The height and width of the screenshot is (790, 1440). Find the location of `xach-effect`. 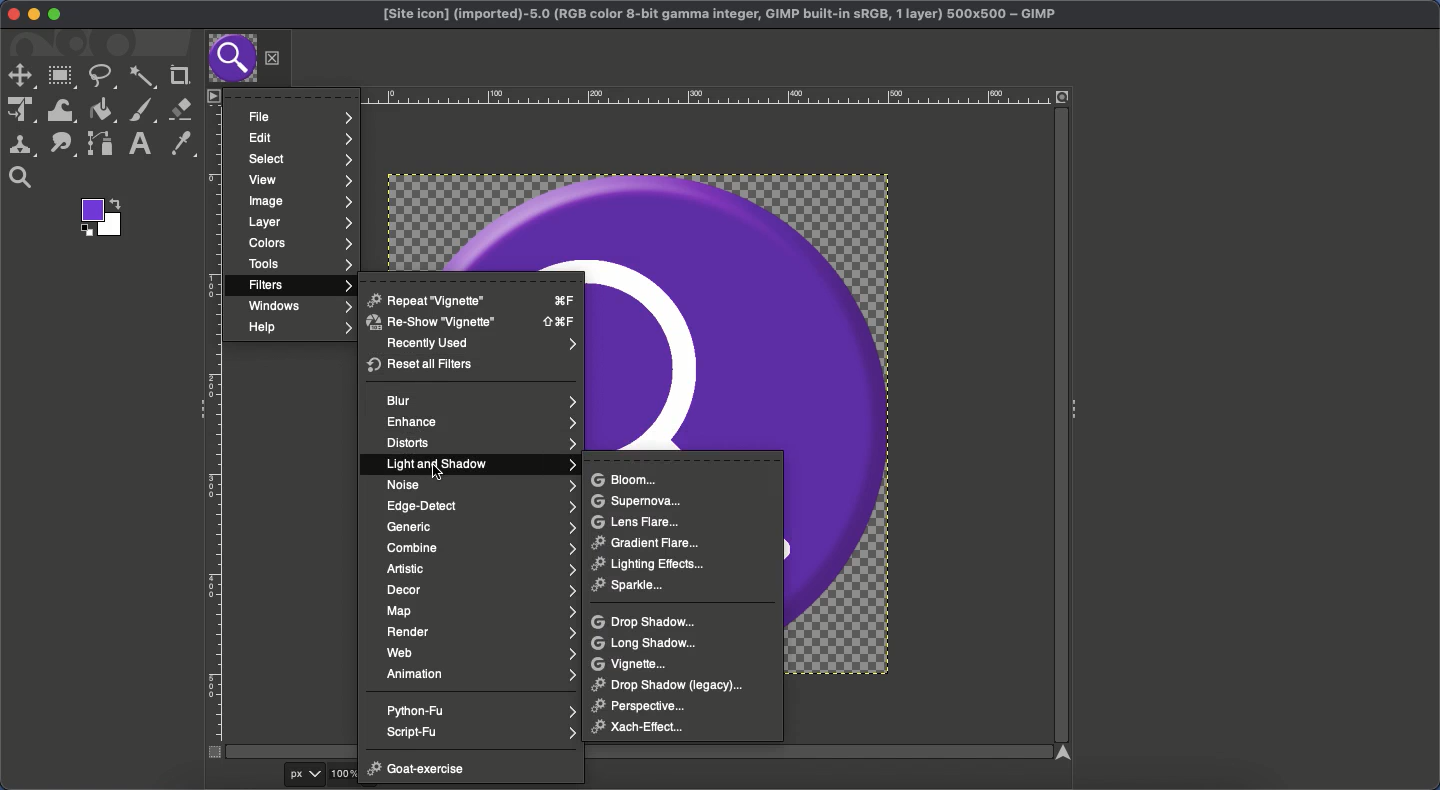

xach-effect is located at coordinates (646, 727).